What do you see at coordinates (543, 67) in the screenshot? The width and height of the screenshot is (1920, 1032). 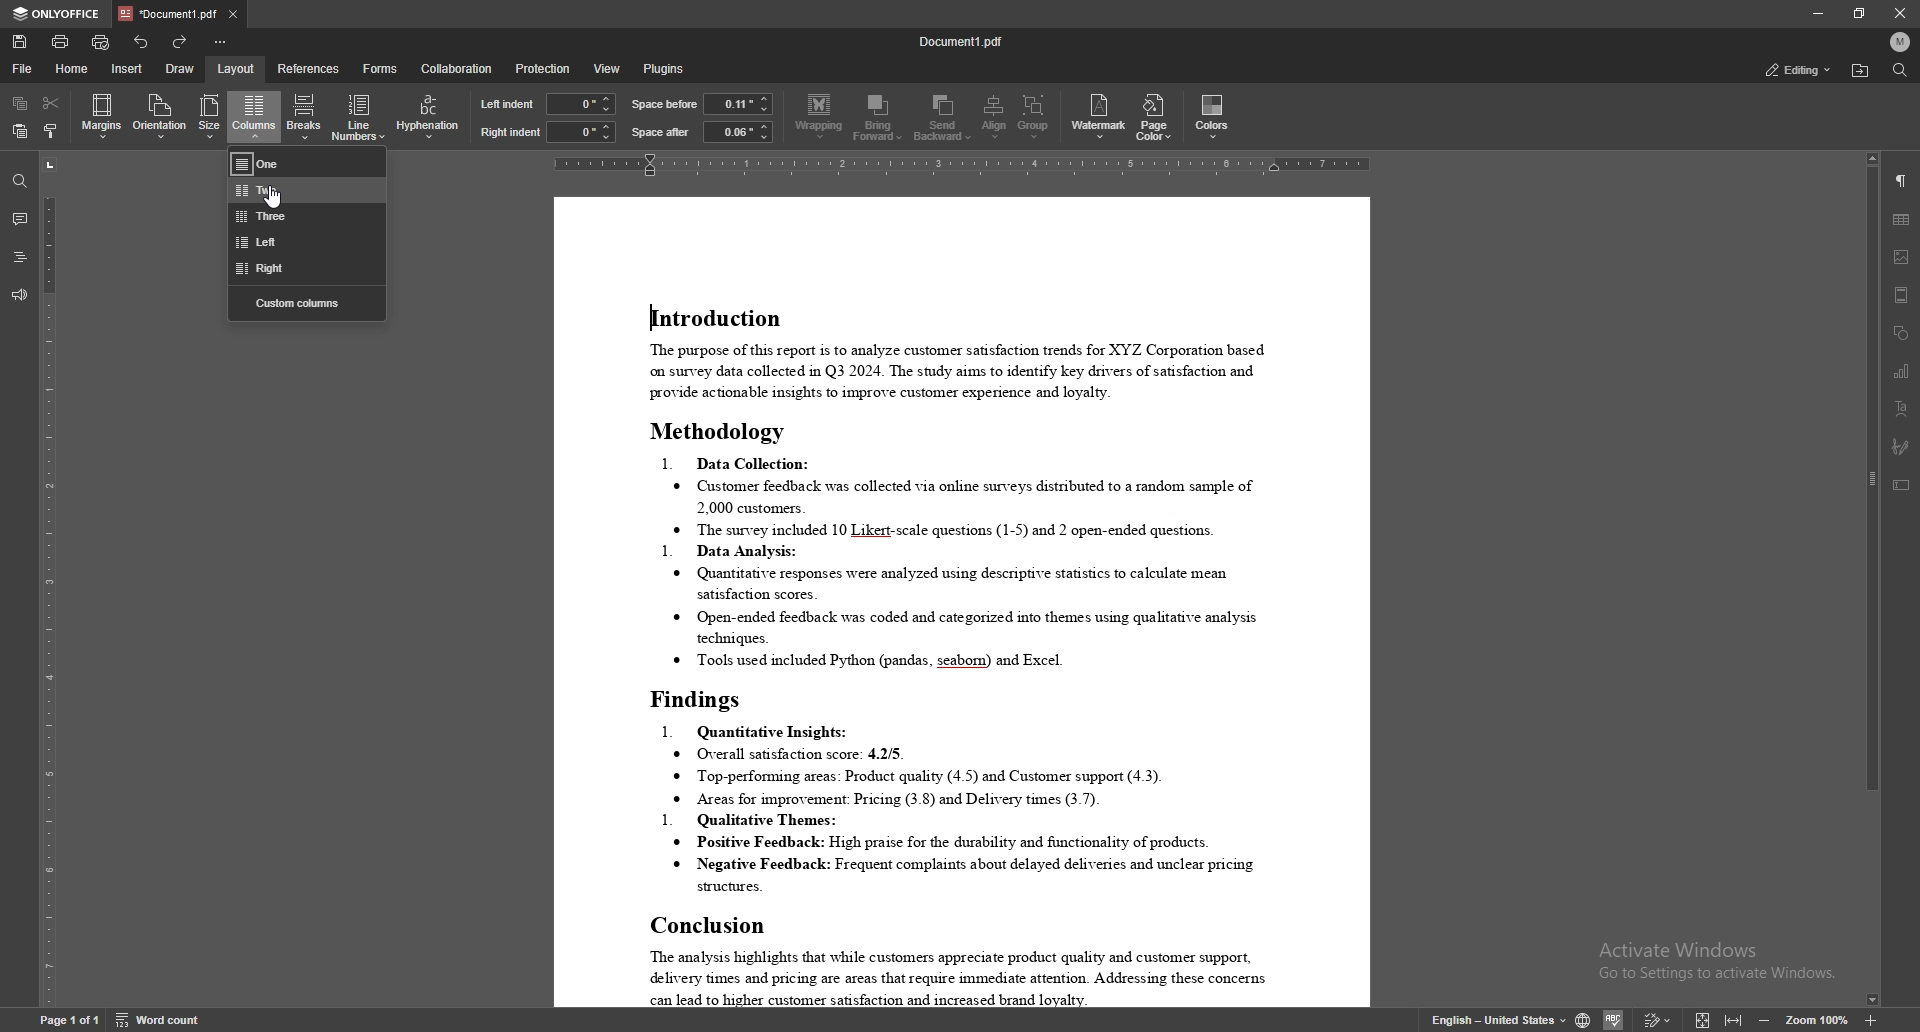 I see `protection` at bounding box center [543, 67].